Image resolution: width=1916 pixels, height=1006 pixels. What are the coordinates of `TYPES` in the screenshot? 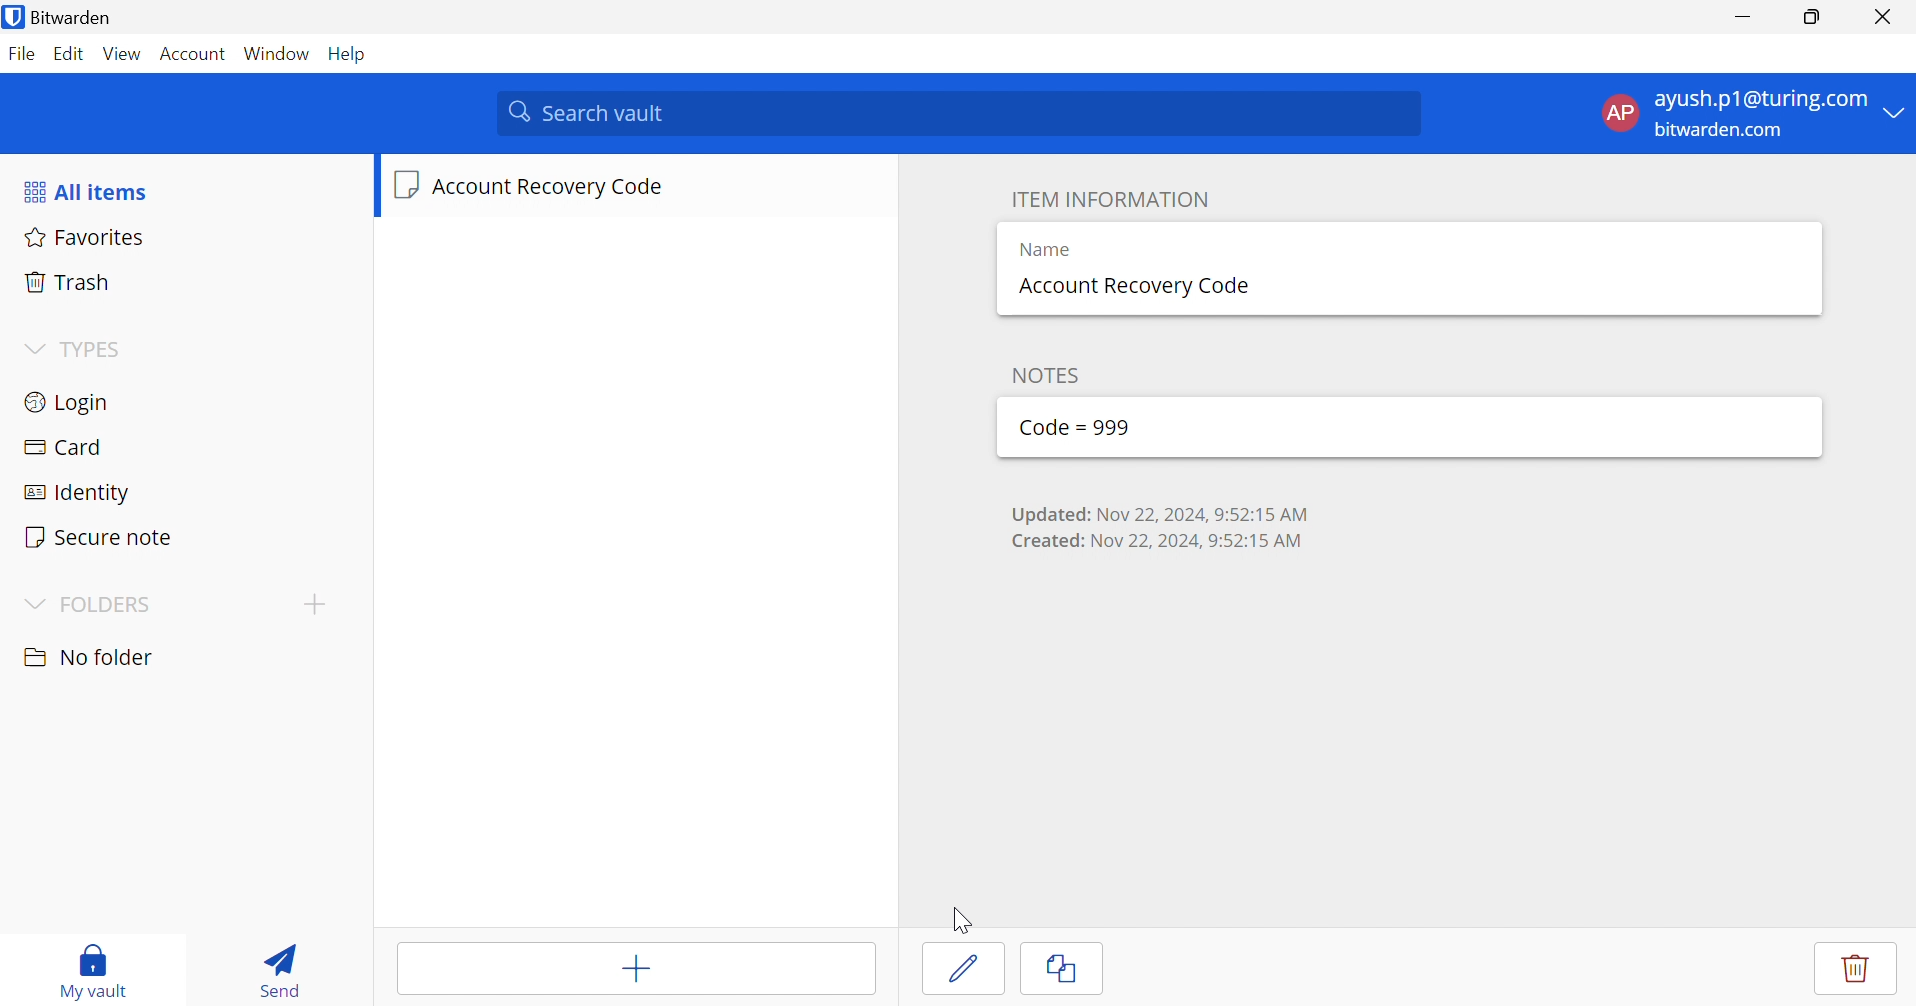 It's located at (96, 351).